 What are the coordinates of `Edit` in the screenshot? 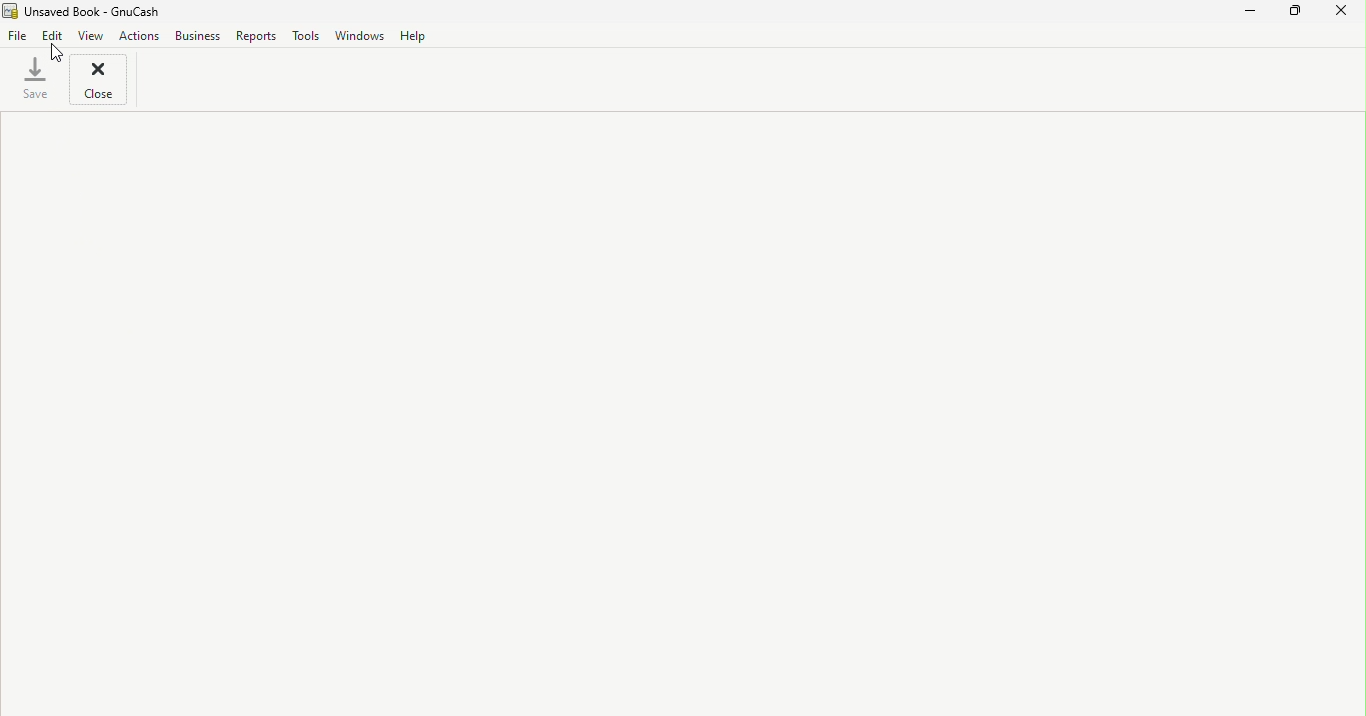 It's located at (52, 36).